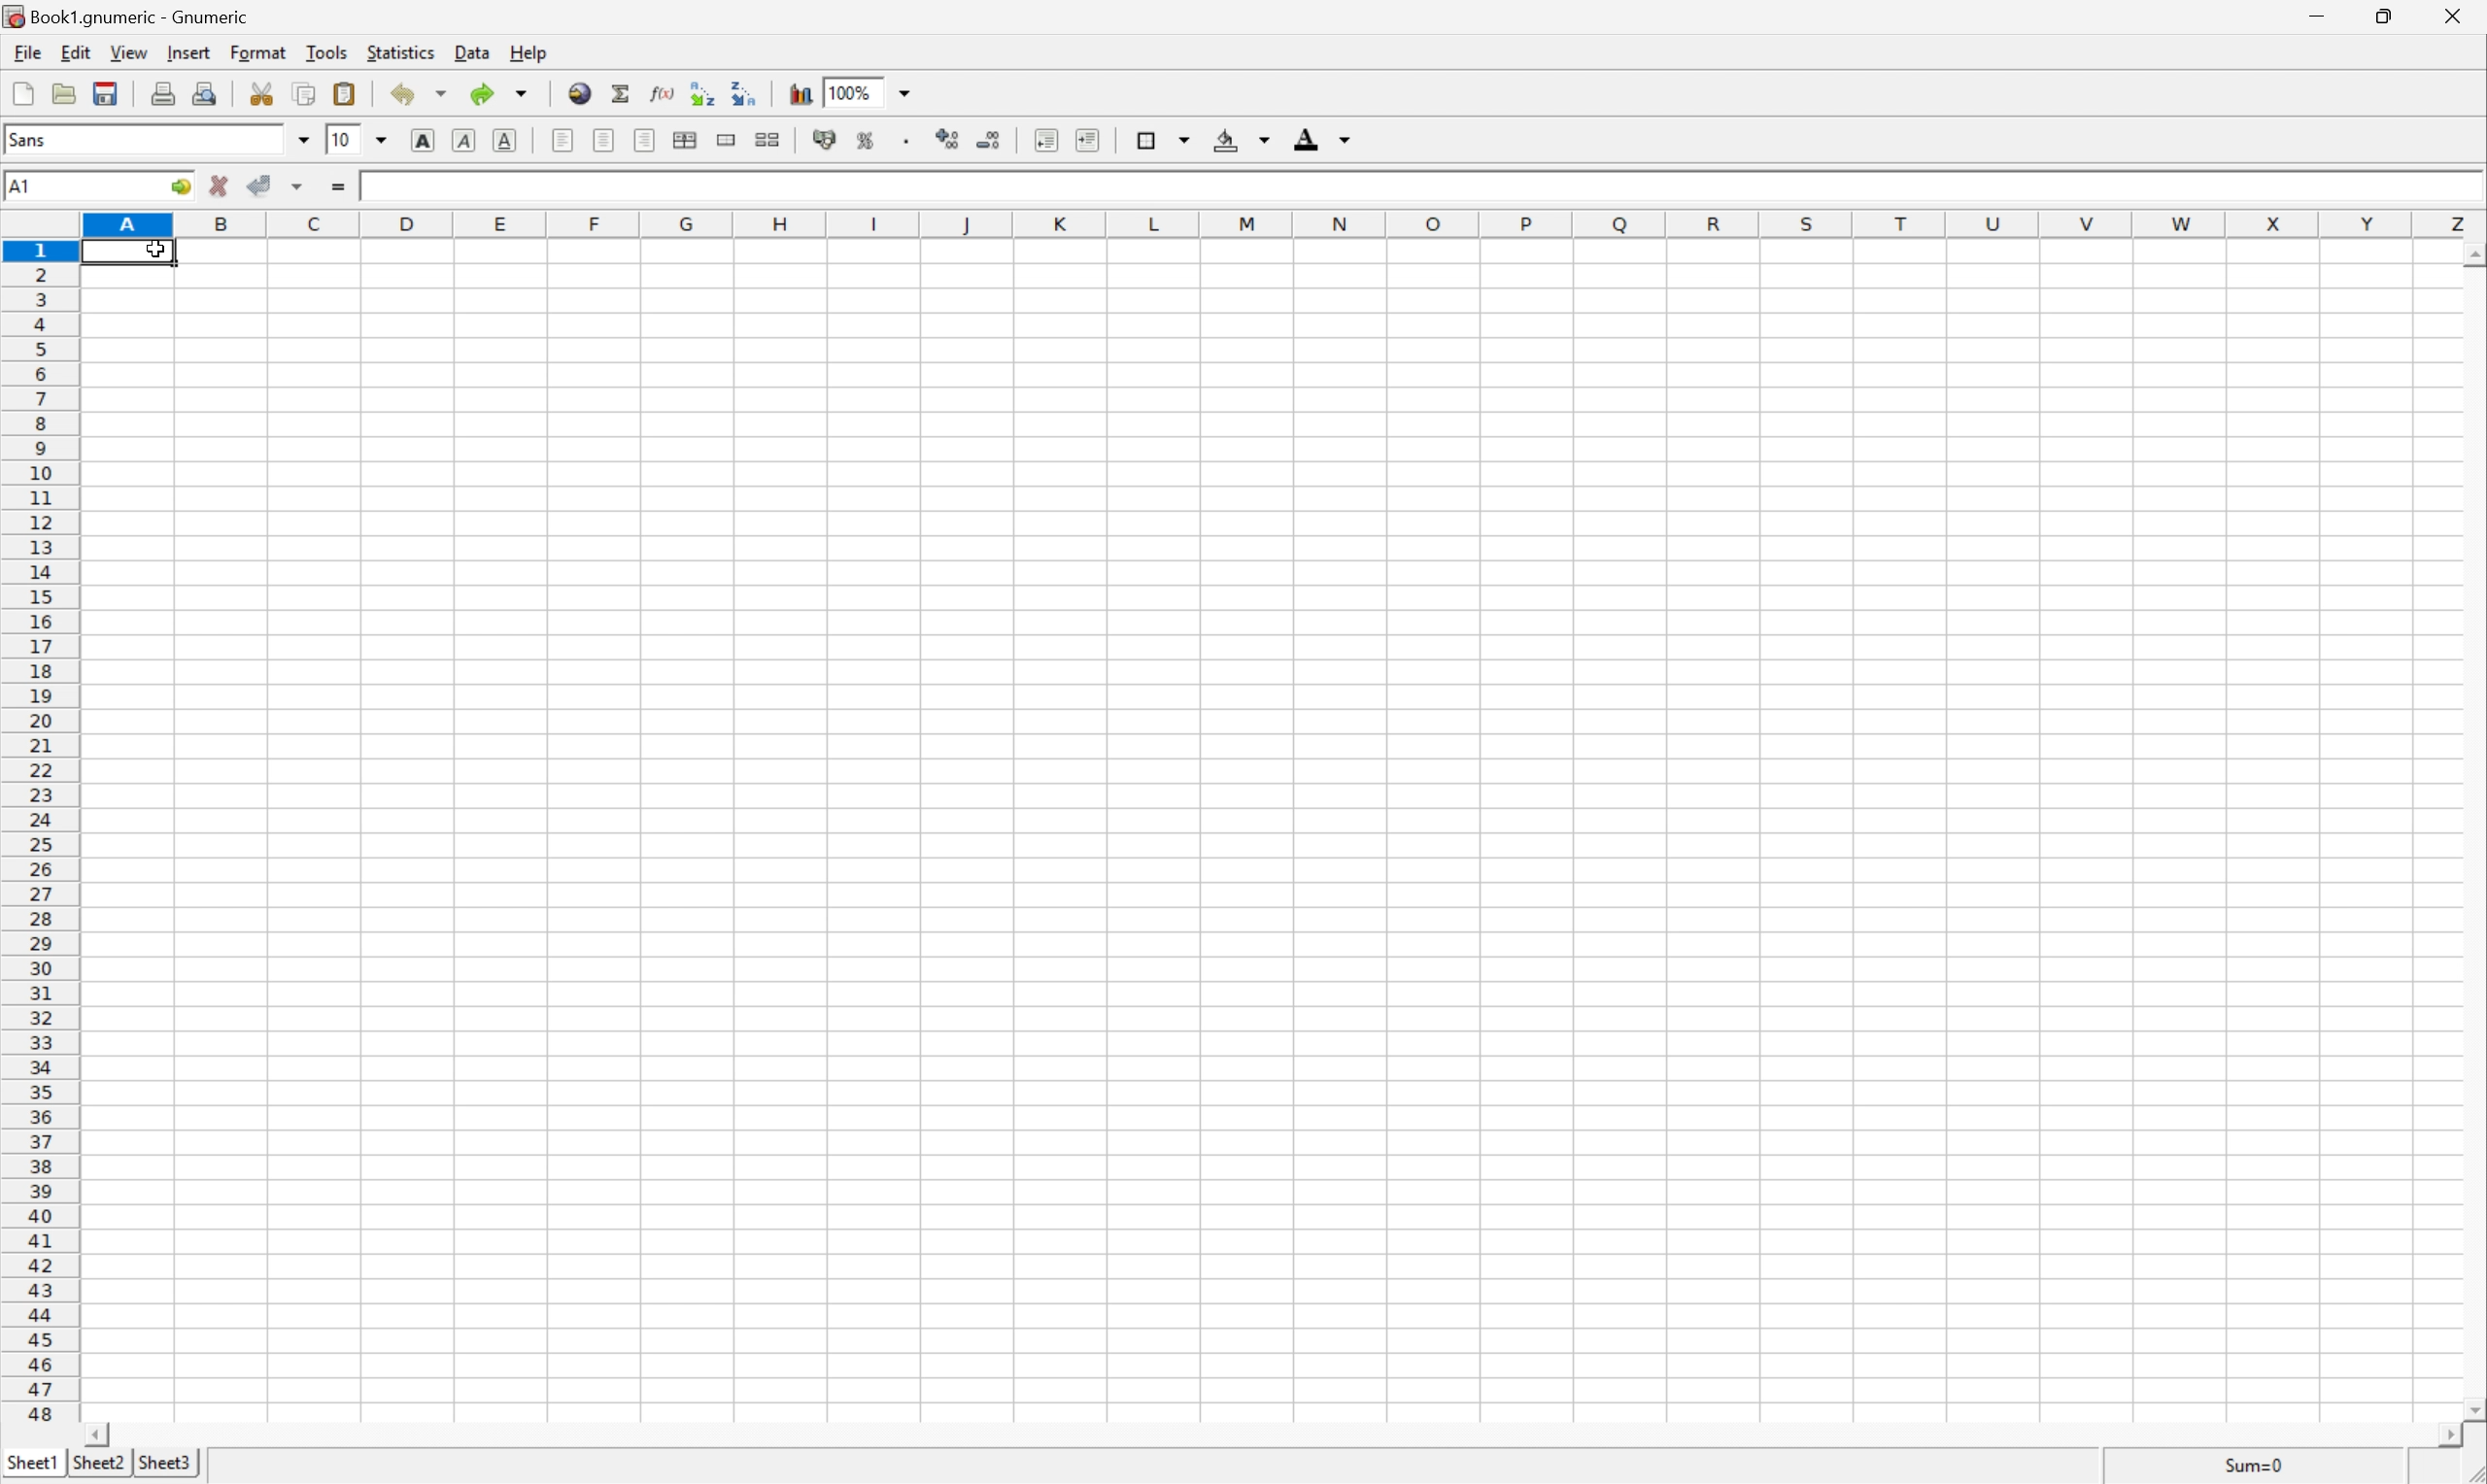  I want to click on split merged ranges of cells, so click(768, 138).